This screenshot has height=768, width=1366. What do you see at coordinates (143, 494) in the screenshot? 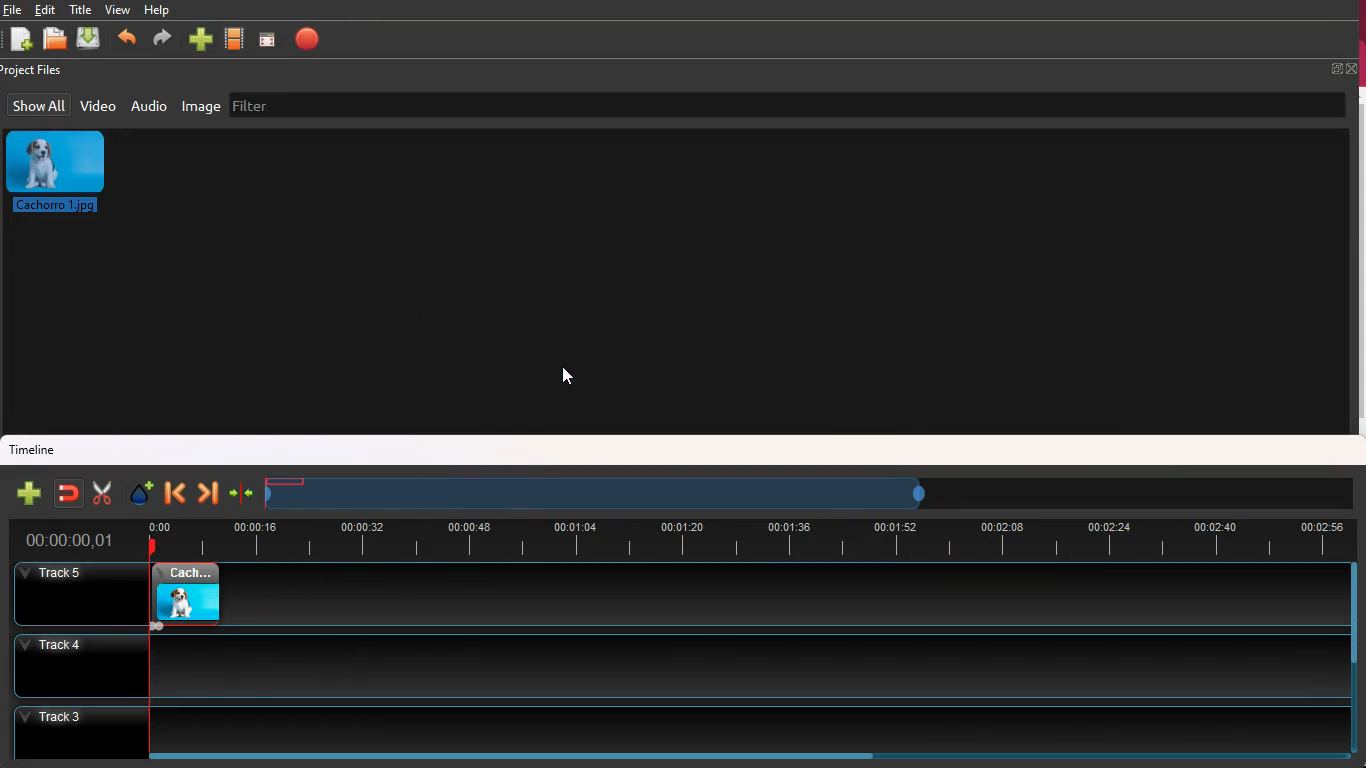
I see `effect` at bounding box center [143, 494].